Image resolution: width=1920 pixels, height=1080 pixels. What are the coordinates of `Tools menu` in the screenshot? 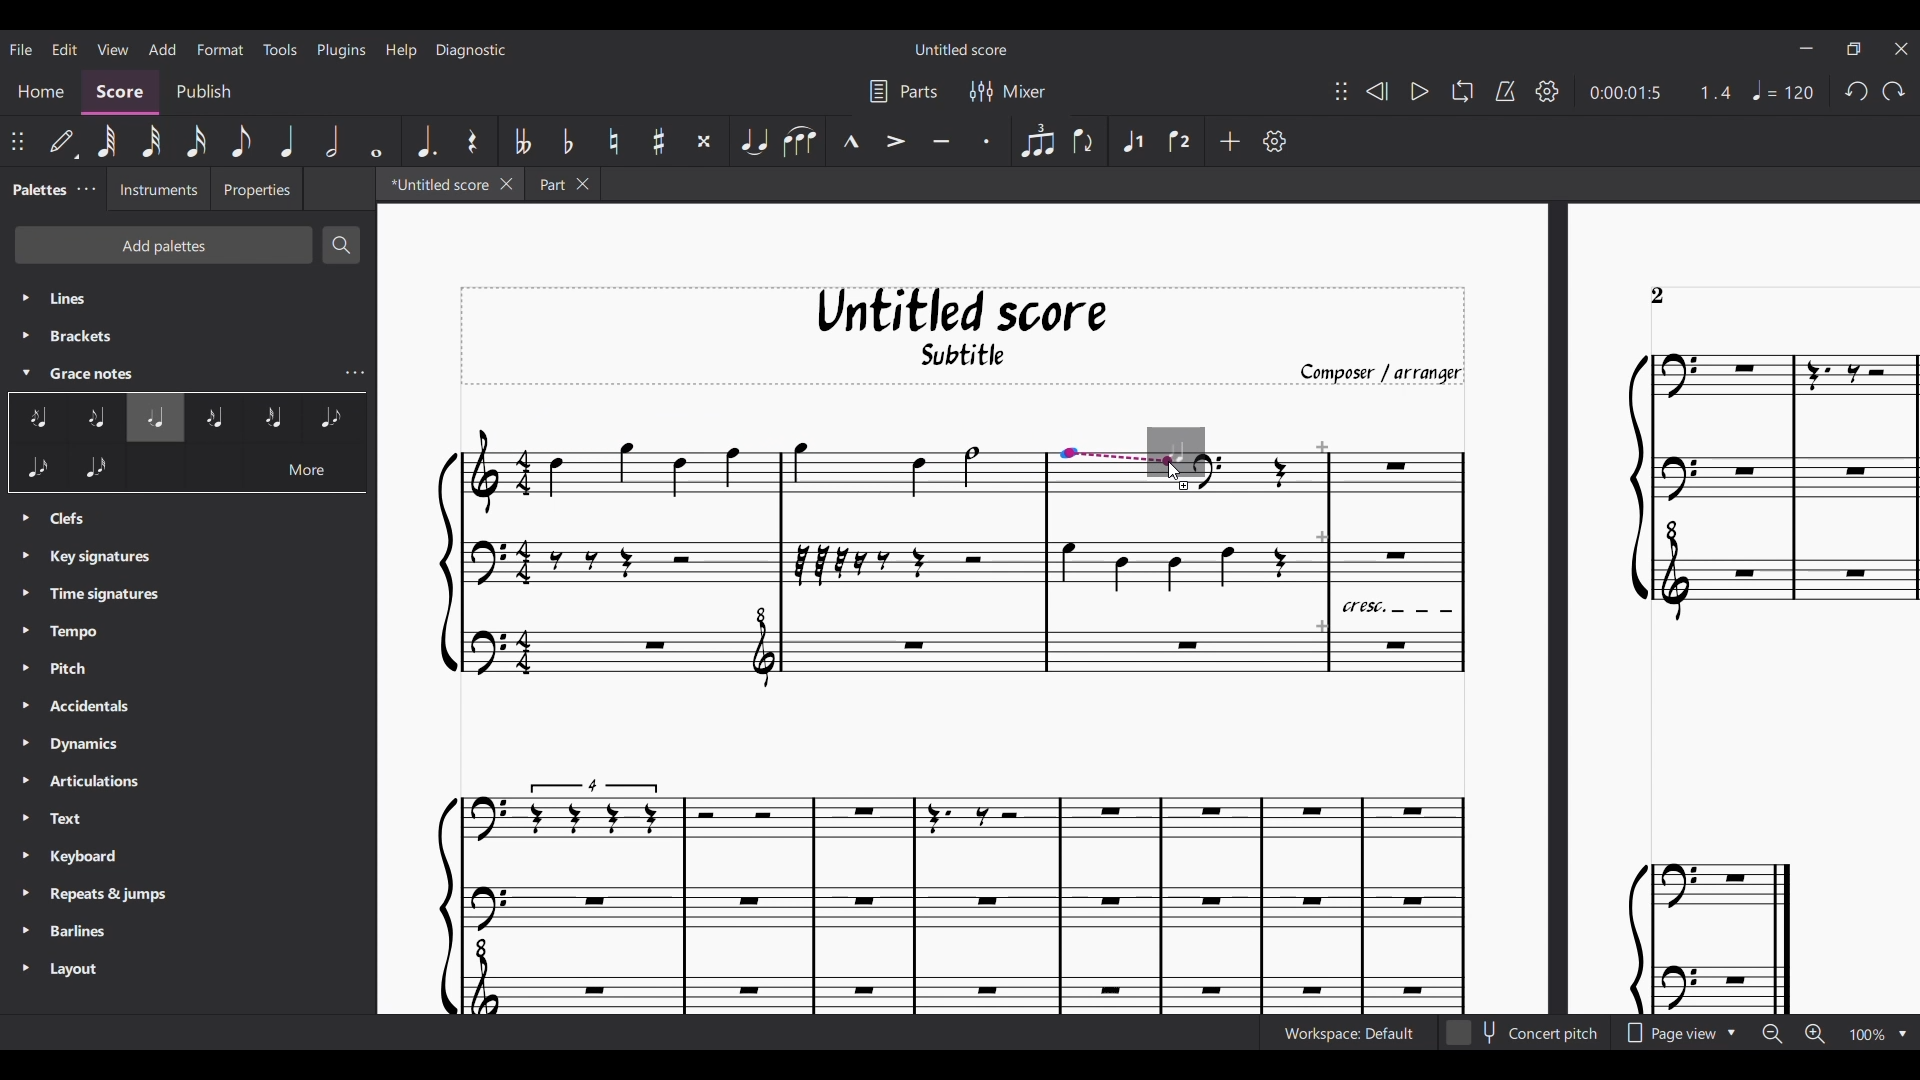 It's located at (281, 49).